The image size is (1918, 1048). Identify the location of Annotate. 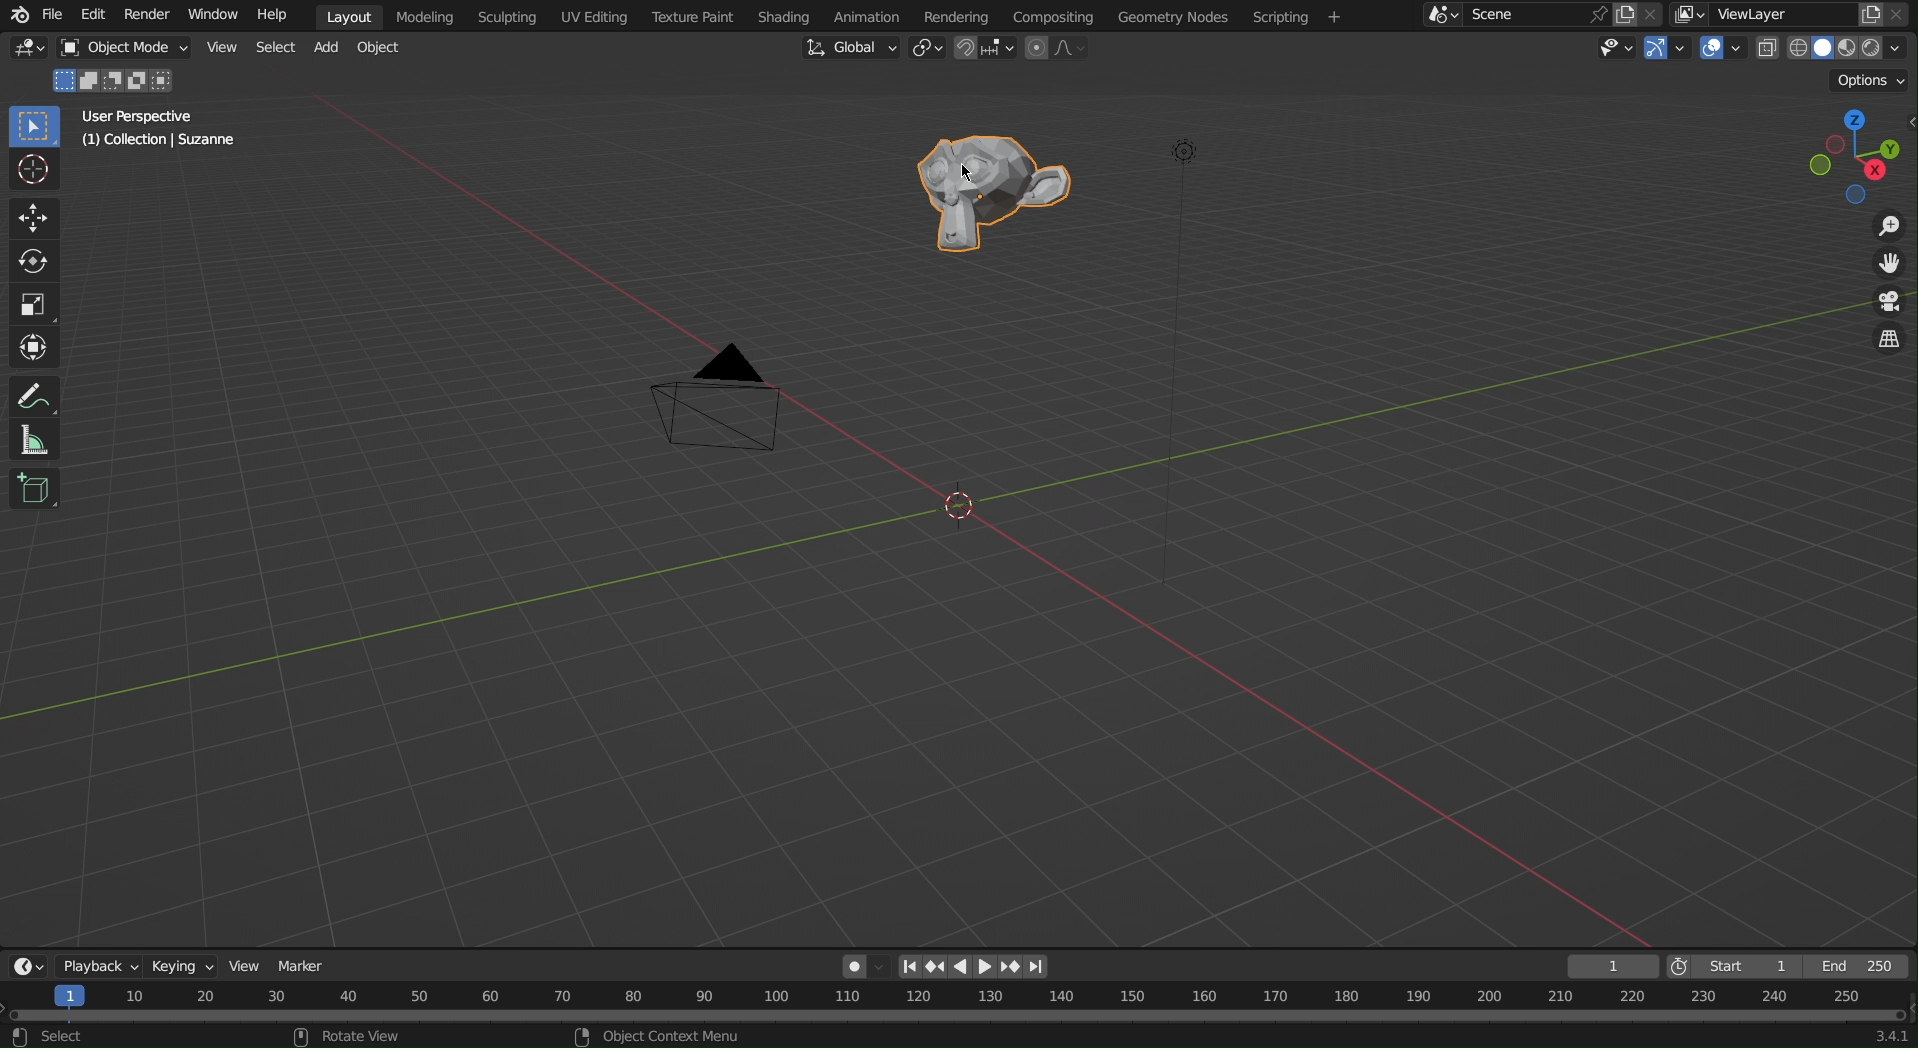
(36, 395).